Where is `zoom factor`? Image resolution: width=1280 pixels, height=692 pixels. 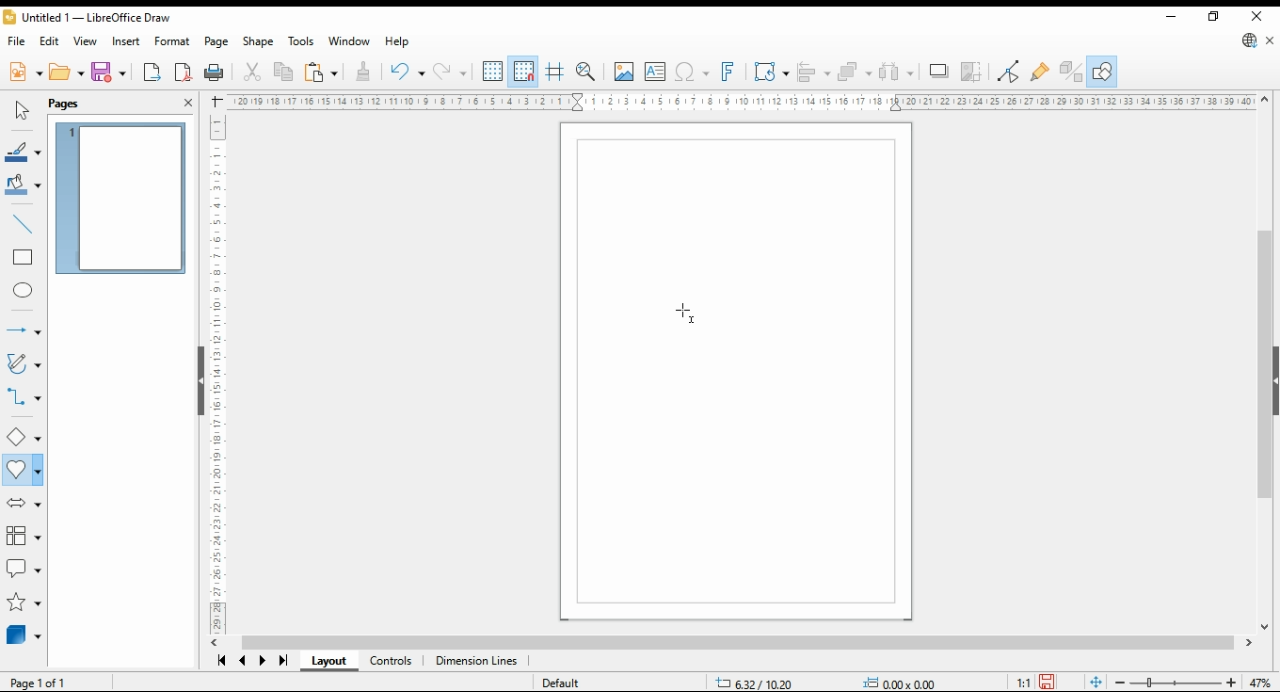 zoom factor is located at coordinates (1260, 681).